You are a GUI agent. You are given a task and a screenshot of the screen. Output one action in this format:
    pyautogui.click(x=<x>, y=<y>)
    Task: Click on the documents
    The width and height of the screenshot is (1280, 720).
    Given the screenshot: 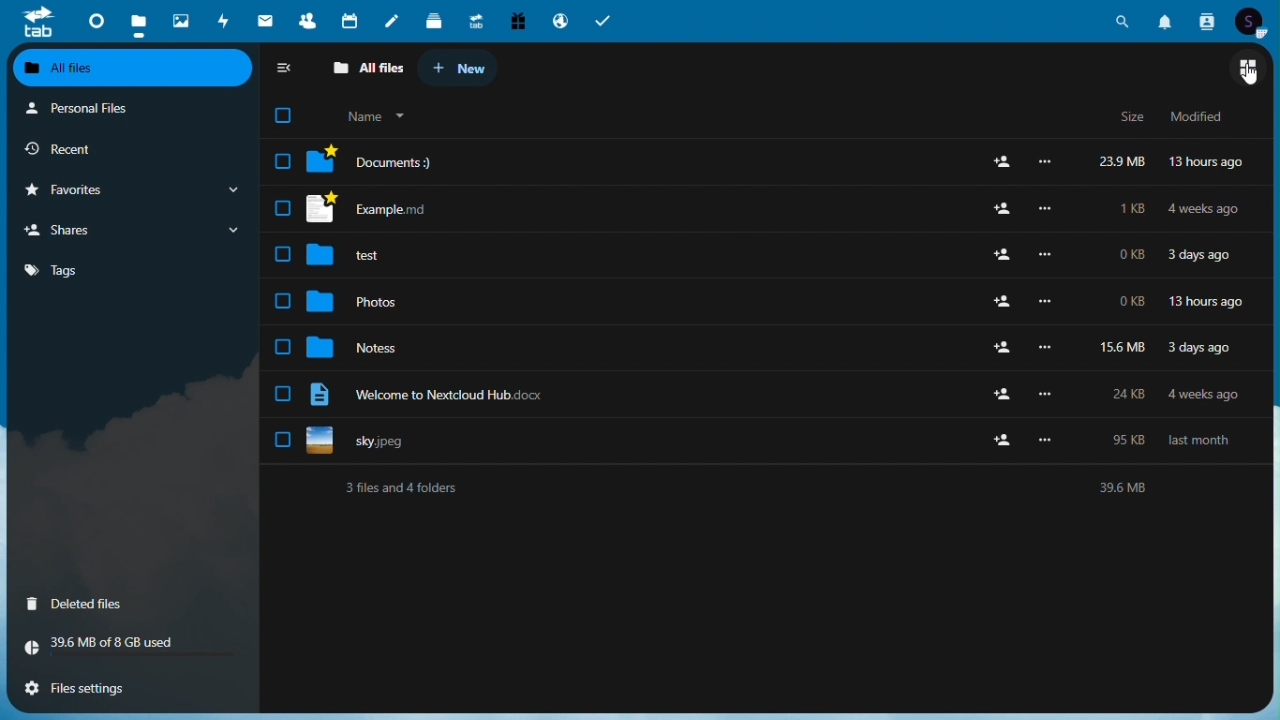 What is the action you would take?
    pyautogui.click(x=413, y=161)
    